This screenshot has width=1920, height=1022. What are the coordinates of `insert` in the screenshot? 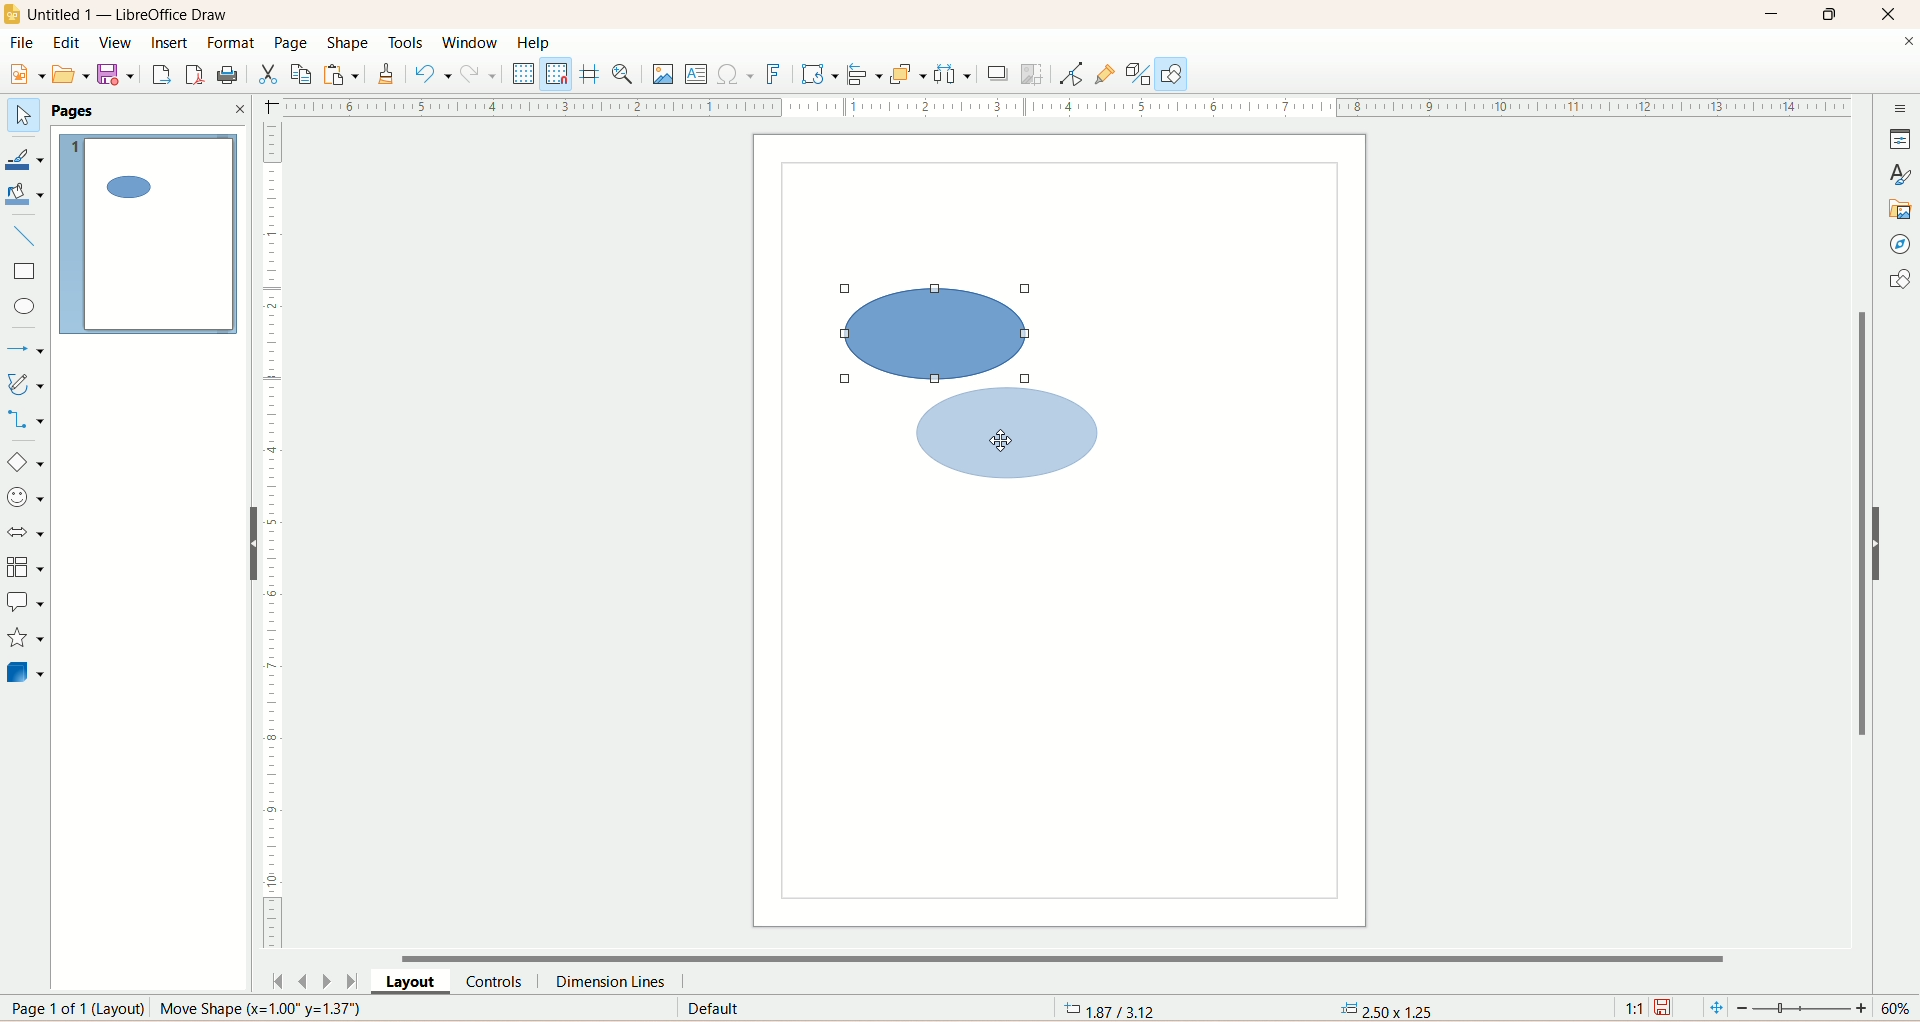 It's located at (166, 43).